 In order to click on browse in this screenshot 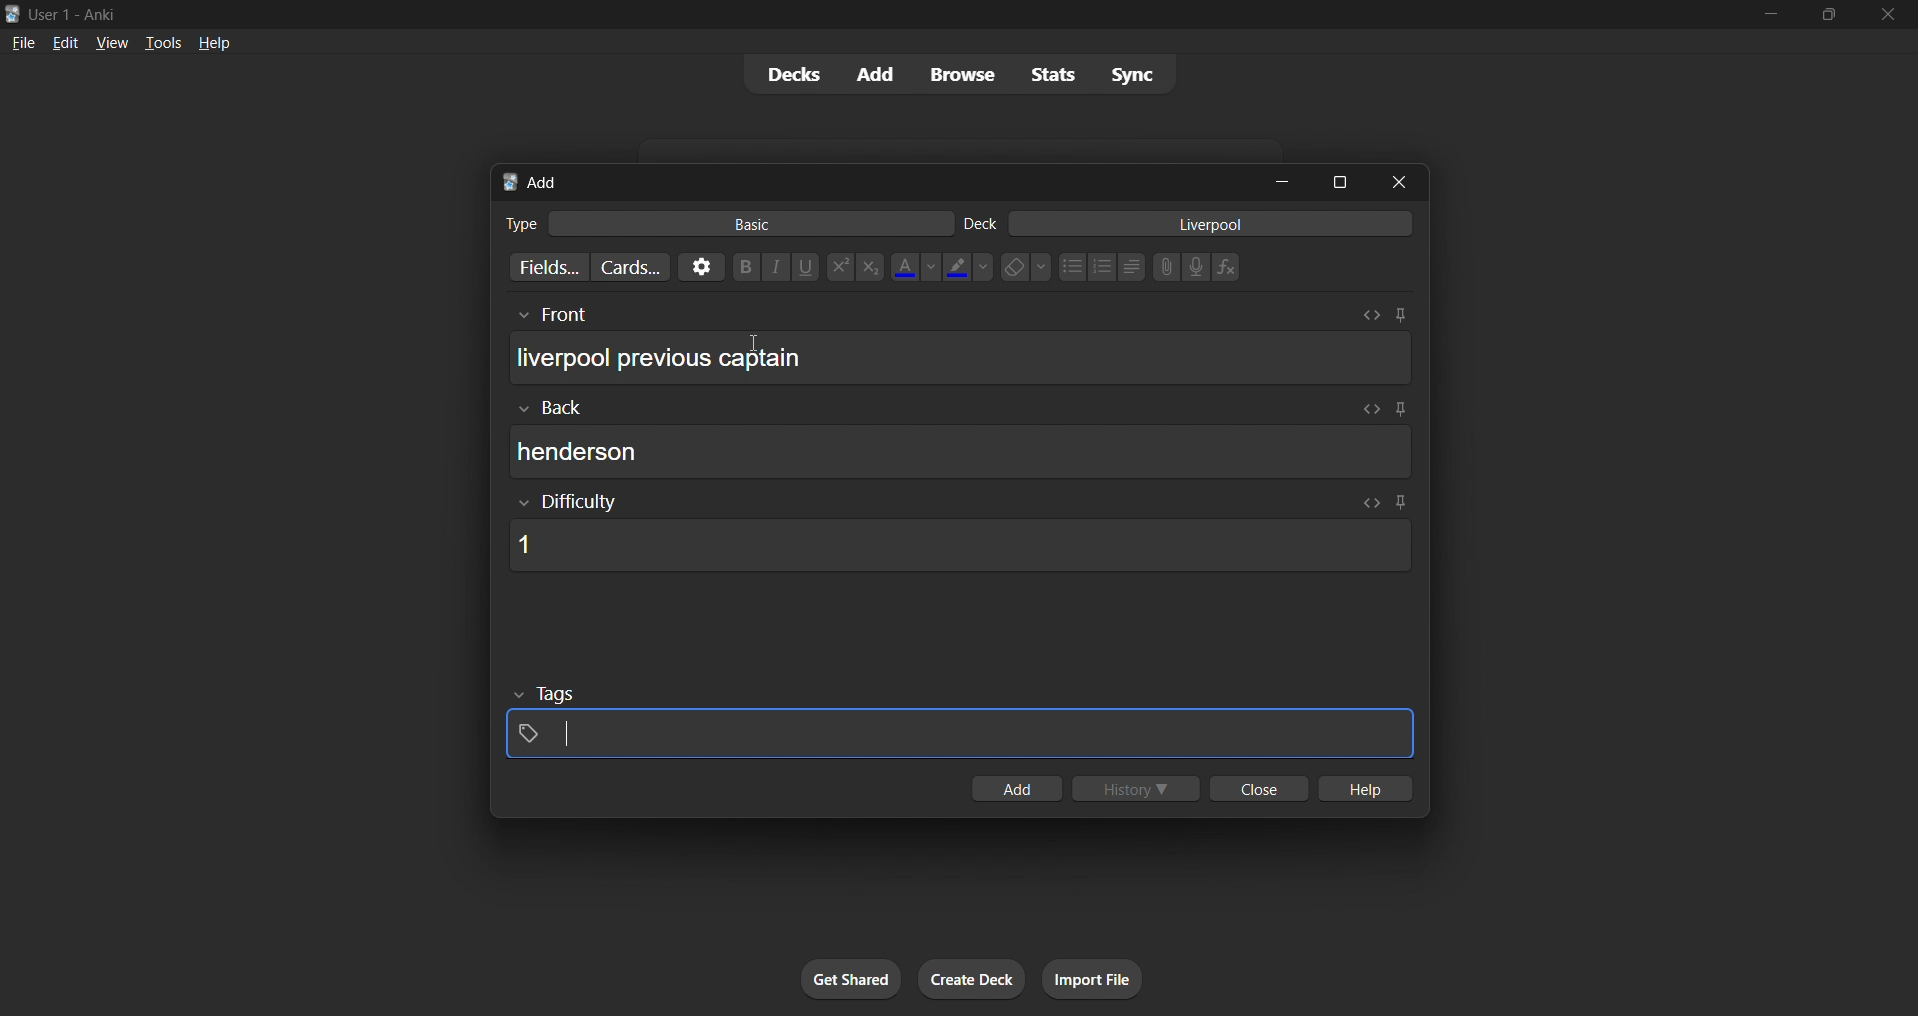, I will do `click(958, 73)`.